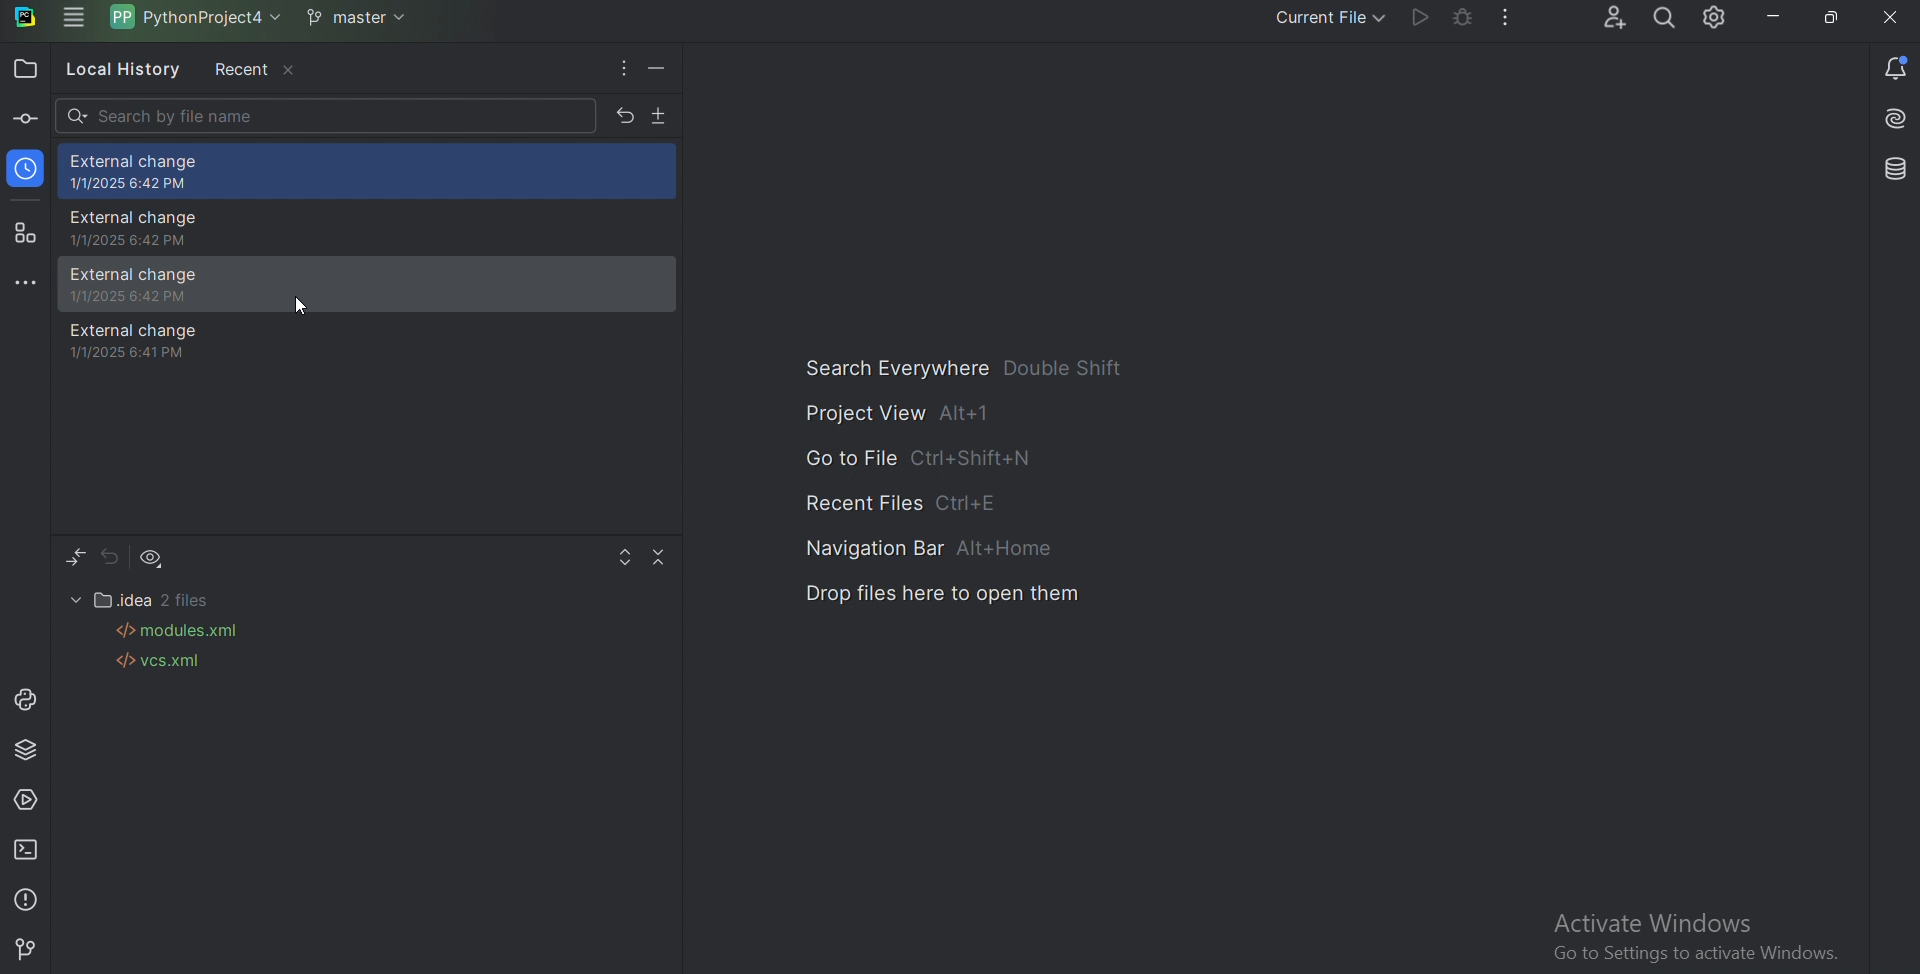 This screenshot has width=1920, height=974. Describe the element at coordinates (28, 749) in the screenshot. I see `Python package` at that location.